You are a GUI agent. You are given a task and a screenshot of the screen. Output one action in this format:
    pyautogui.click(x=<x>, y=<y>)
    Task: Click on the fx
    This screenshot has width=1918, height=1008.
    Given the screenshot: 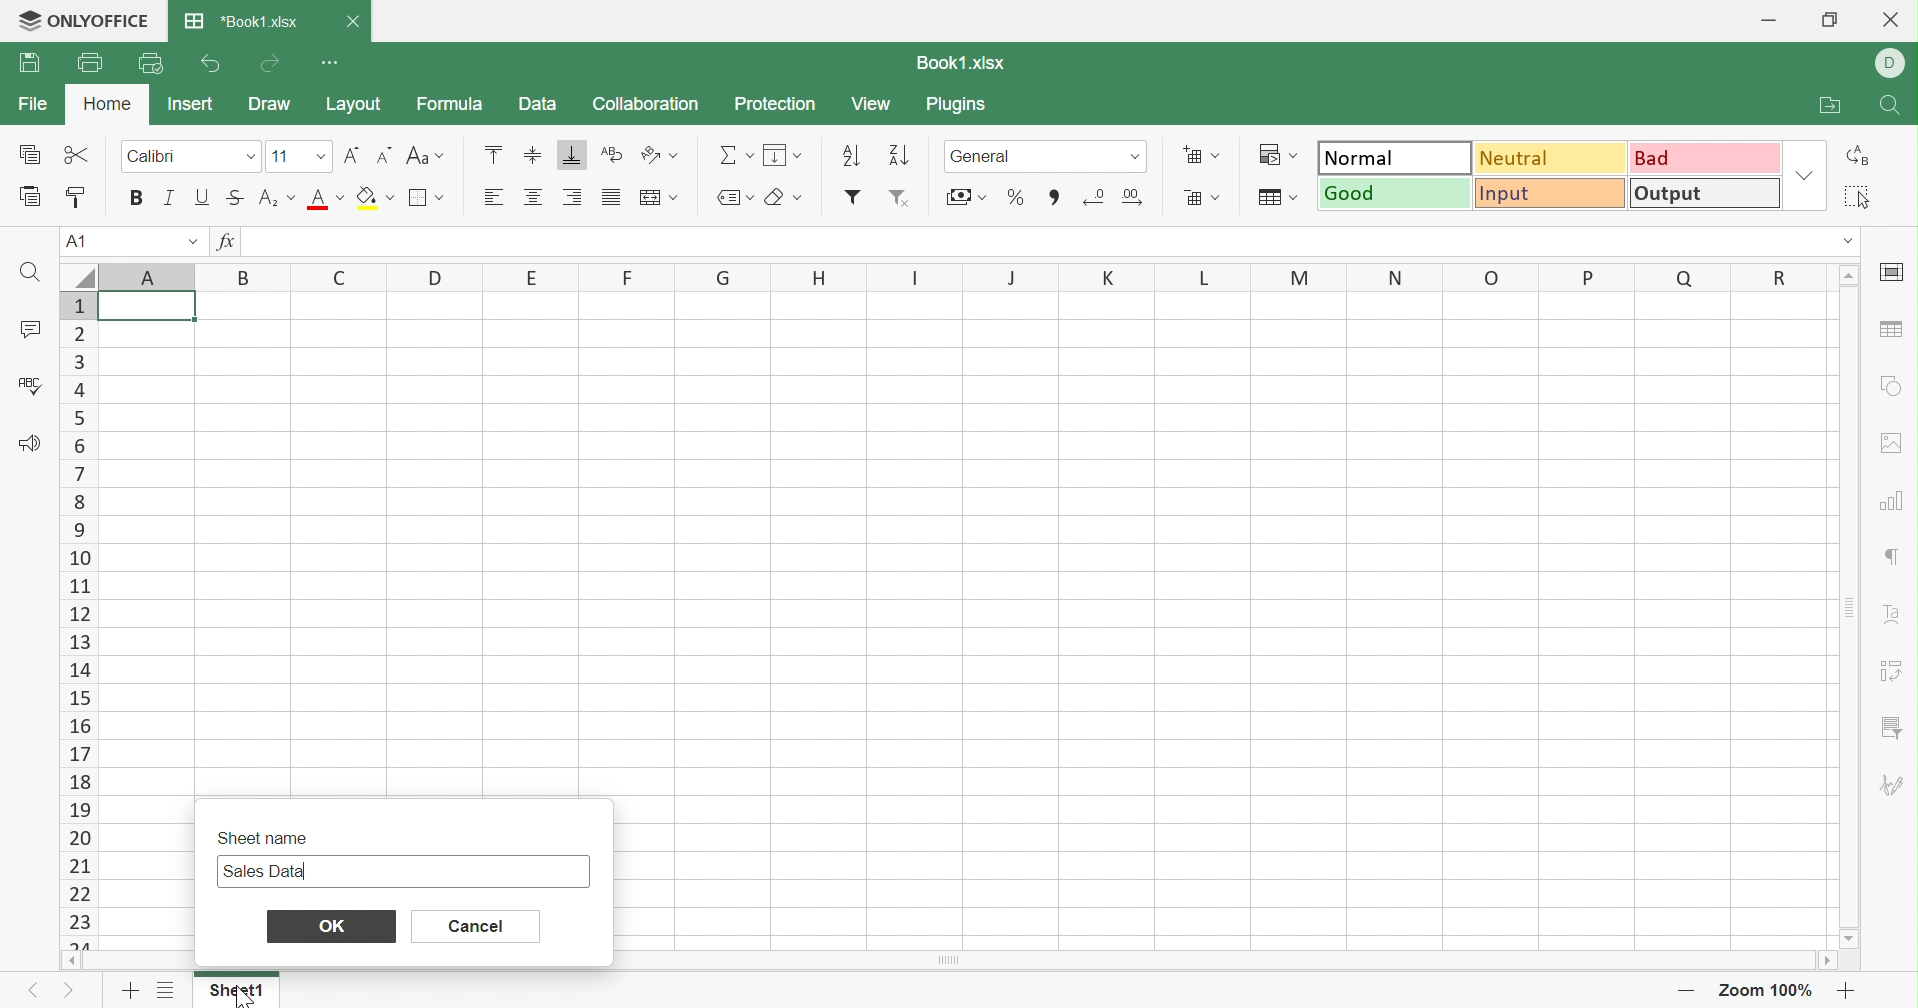 What is the action you would take?
    pyautogui.click(x=226, y=240)
    